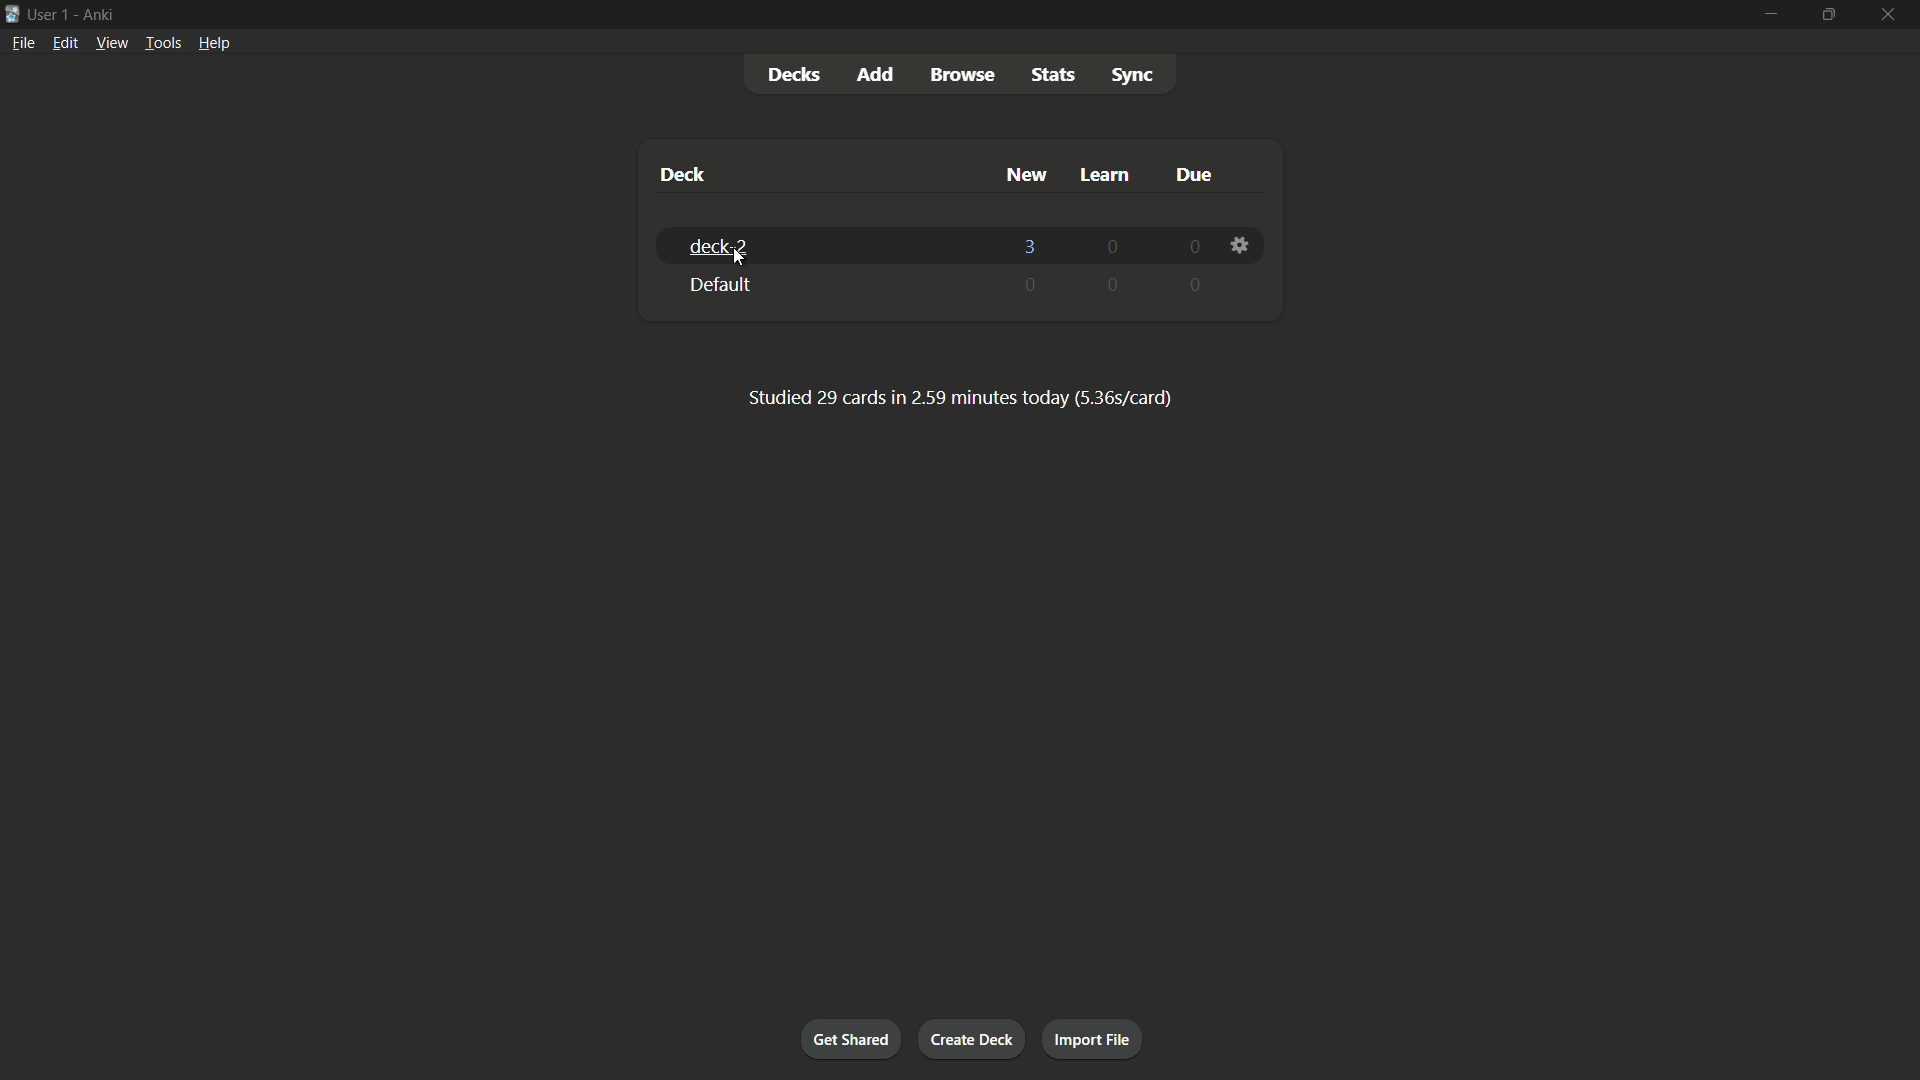  Describe the element at coordinates (736, 255) in the screenshot. I see `cursor` at that location.